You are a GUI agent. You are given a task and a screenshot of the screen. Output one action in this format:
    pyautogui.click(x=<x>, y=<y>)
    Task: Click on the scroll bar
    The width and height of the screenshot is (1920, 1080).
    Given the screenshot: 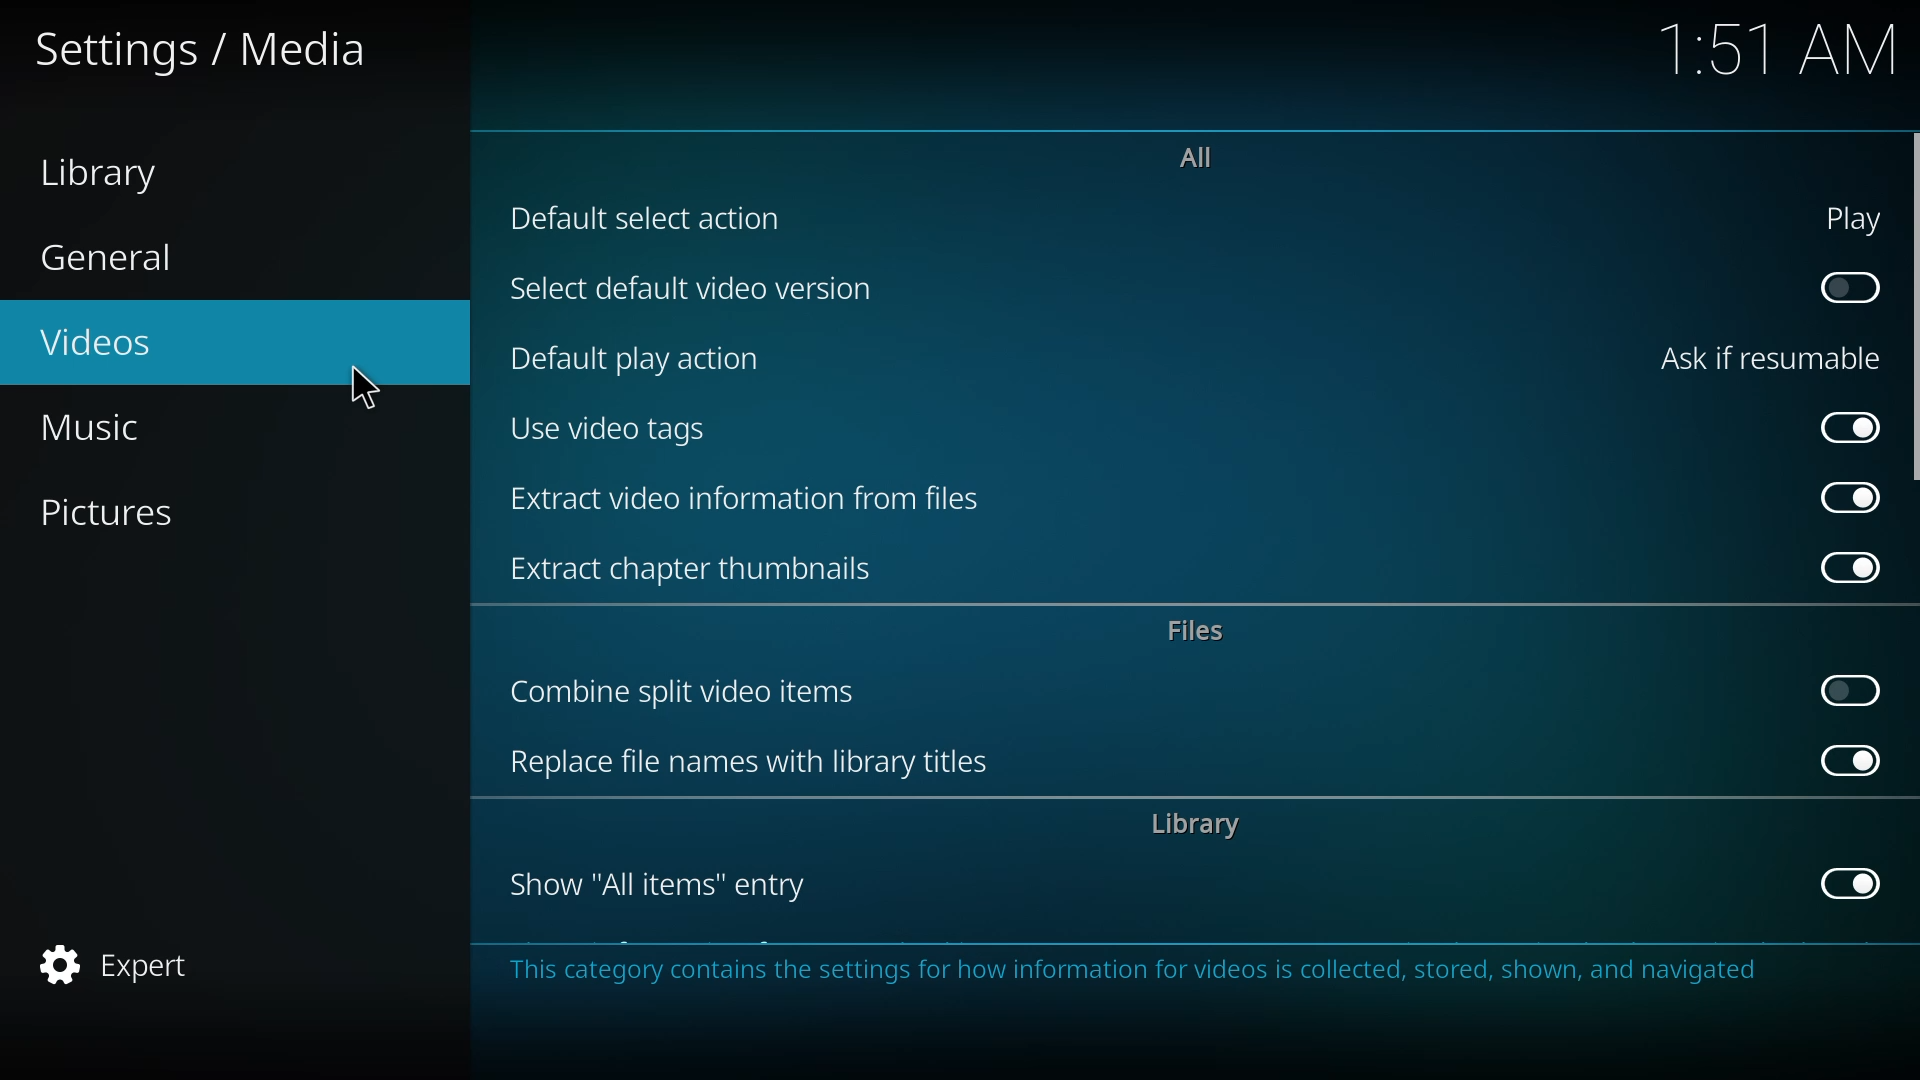 What is the action you would take?
    pyautogui.click(x=1916, y=302)
    